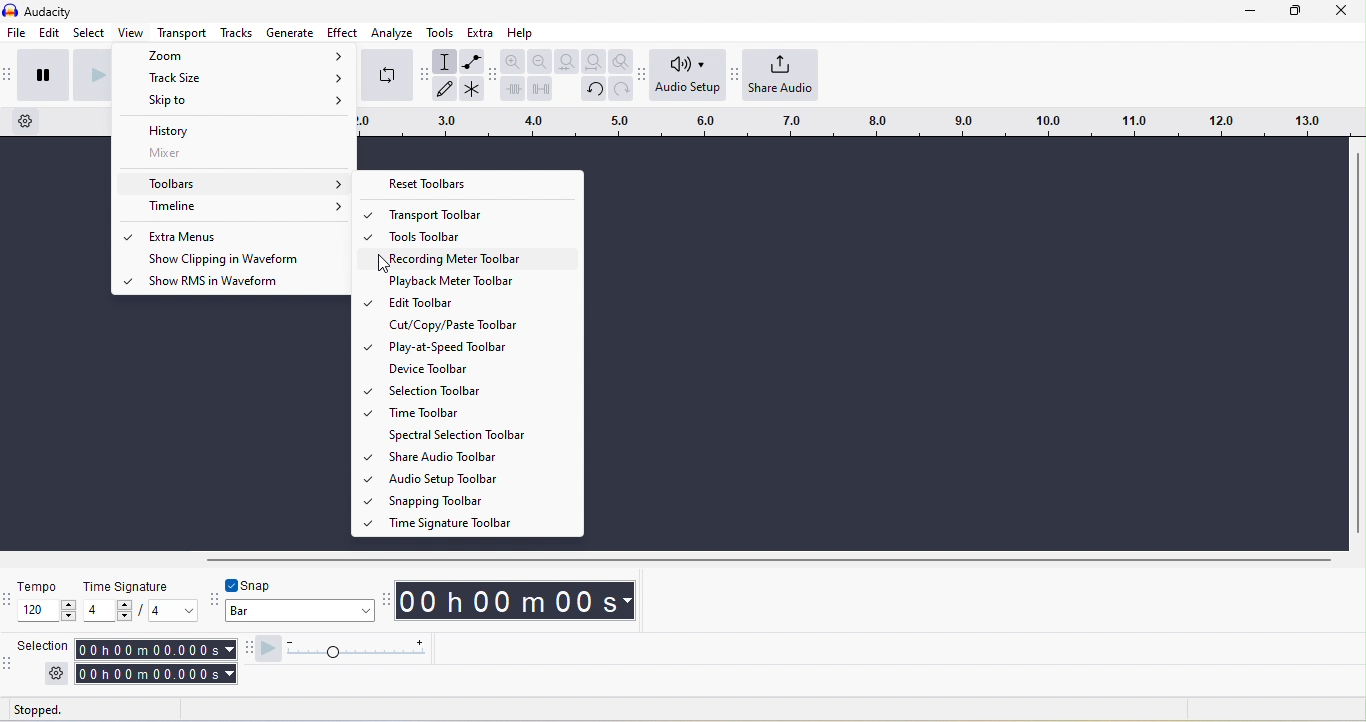 The height and width of the screenshot is (722, 1366). Describe the element at coordinates (857, 122) in the screenshot. I see `timeline` at that location.